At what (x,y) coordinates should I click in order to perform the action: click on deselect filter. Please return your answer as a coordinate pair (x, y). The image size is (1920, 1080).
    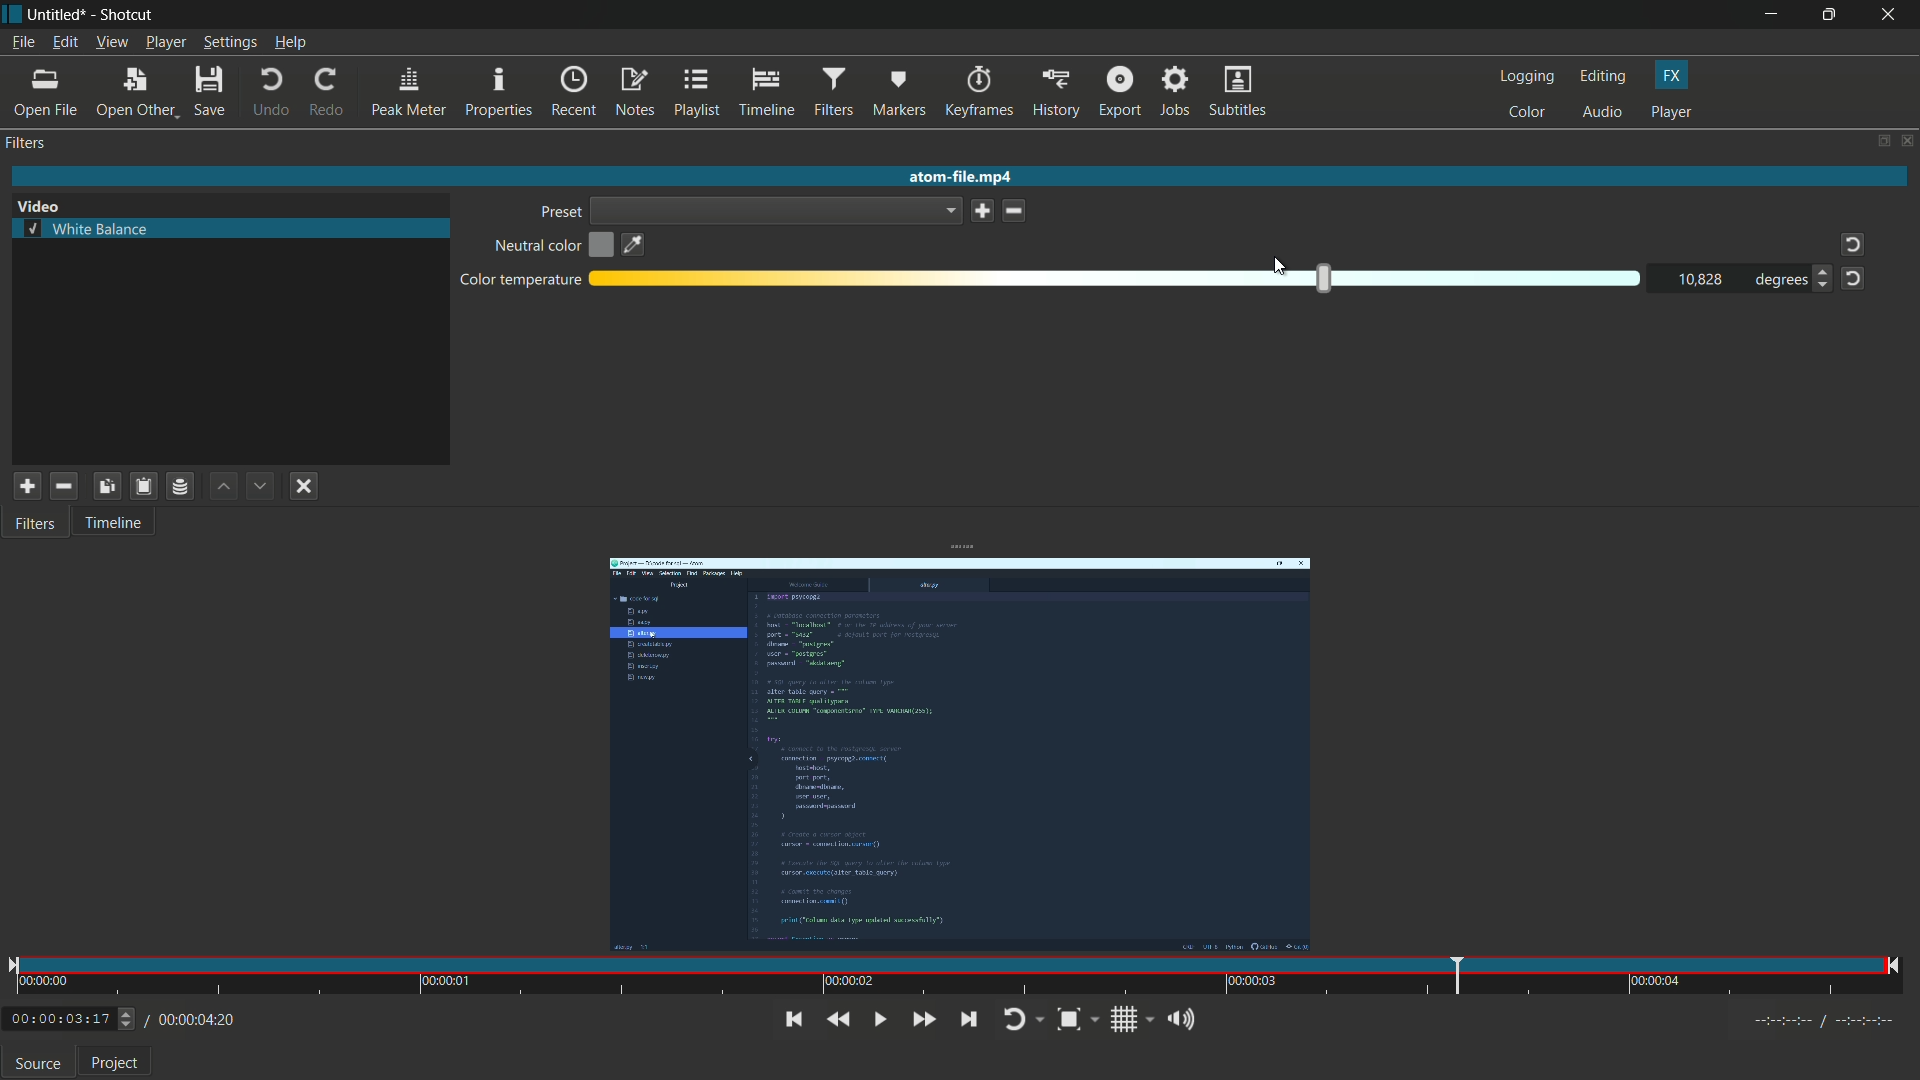
    Looking at the image, I should click on (305, 486).